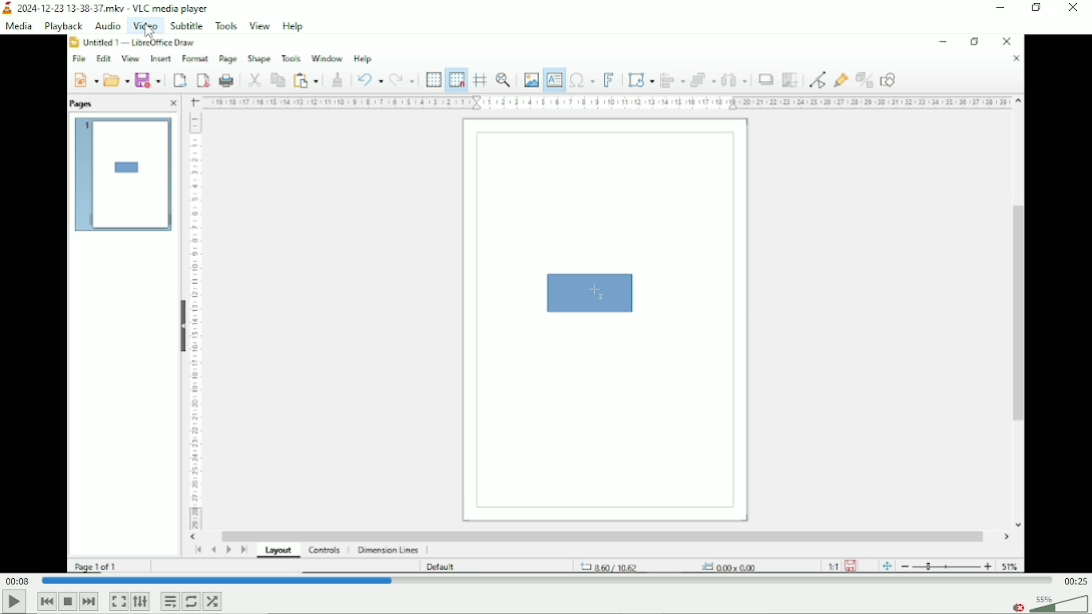 This screenshot has width=1092, height=614. Describe the element at coordinates (62, 26) in the screenshot. I see `Playback` at that location.